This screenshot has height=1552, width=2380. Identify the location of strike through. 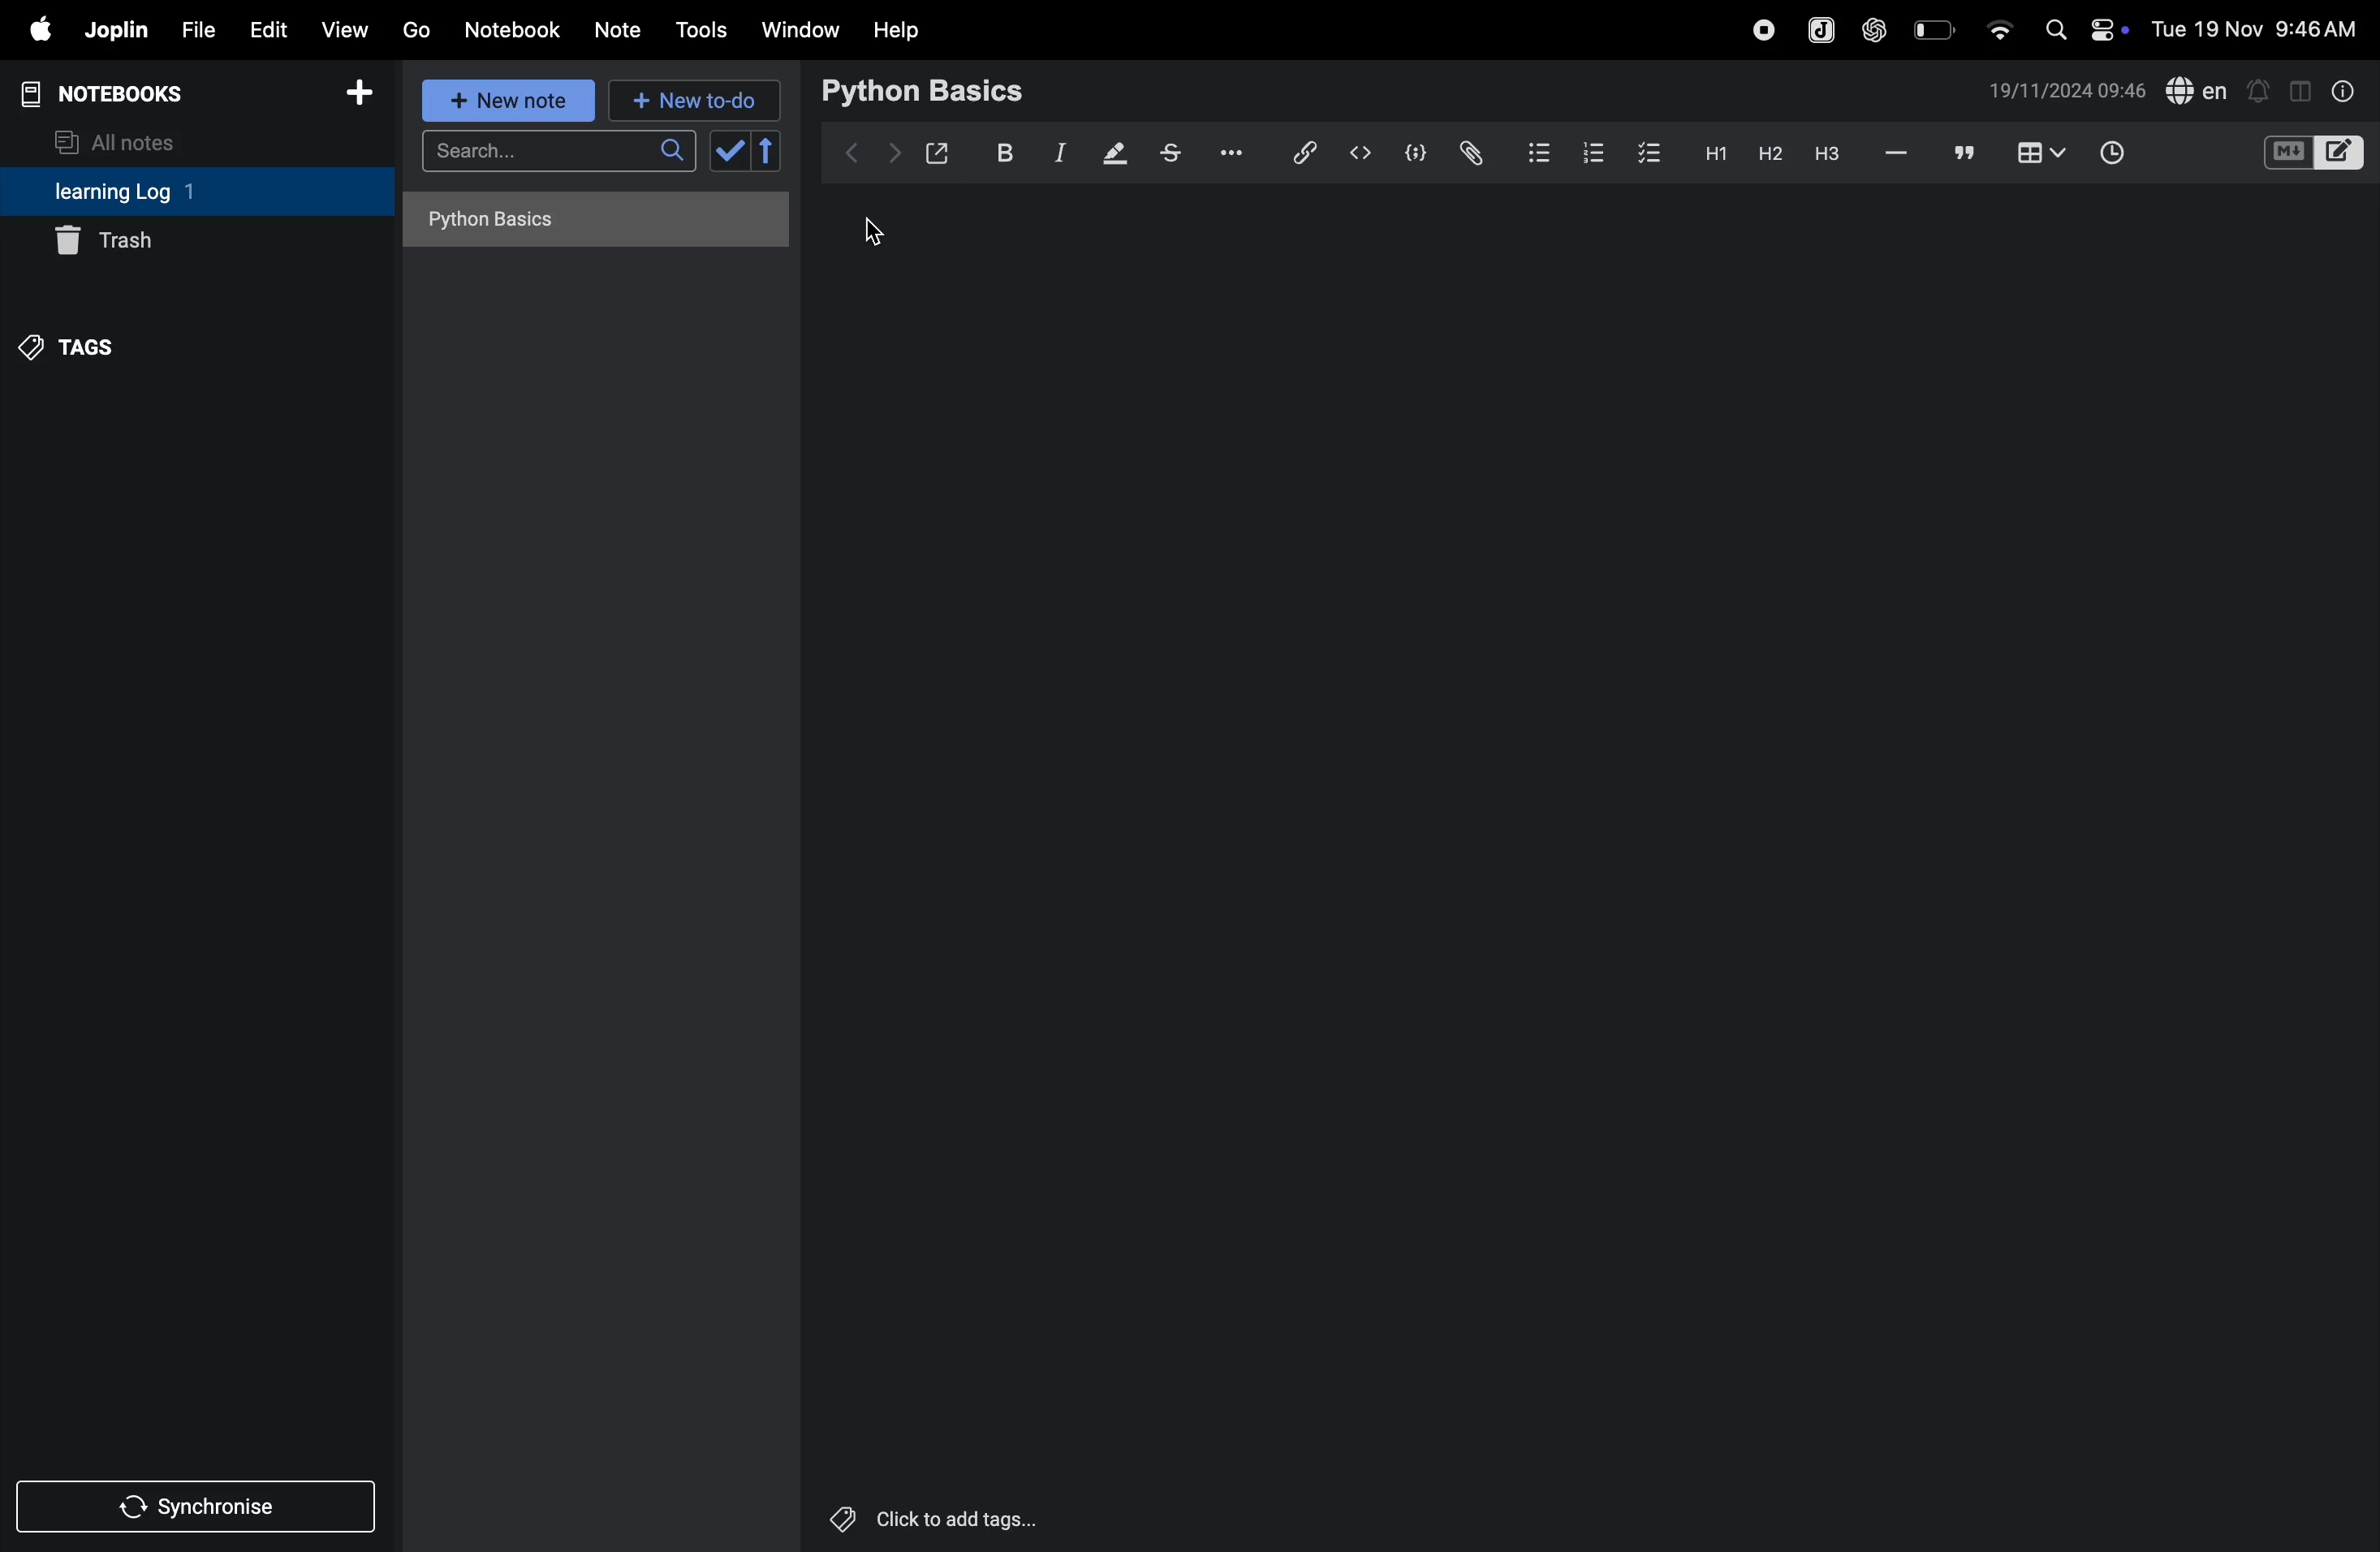
(1171, 153).